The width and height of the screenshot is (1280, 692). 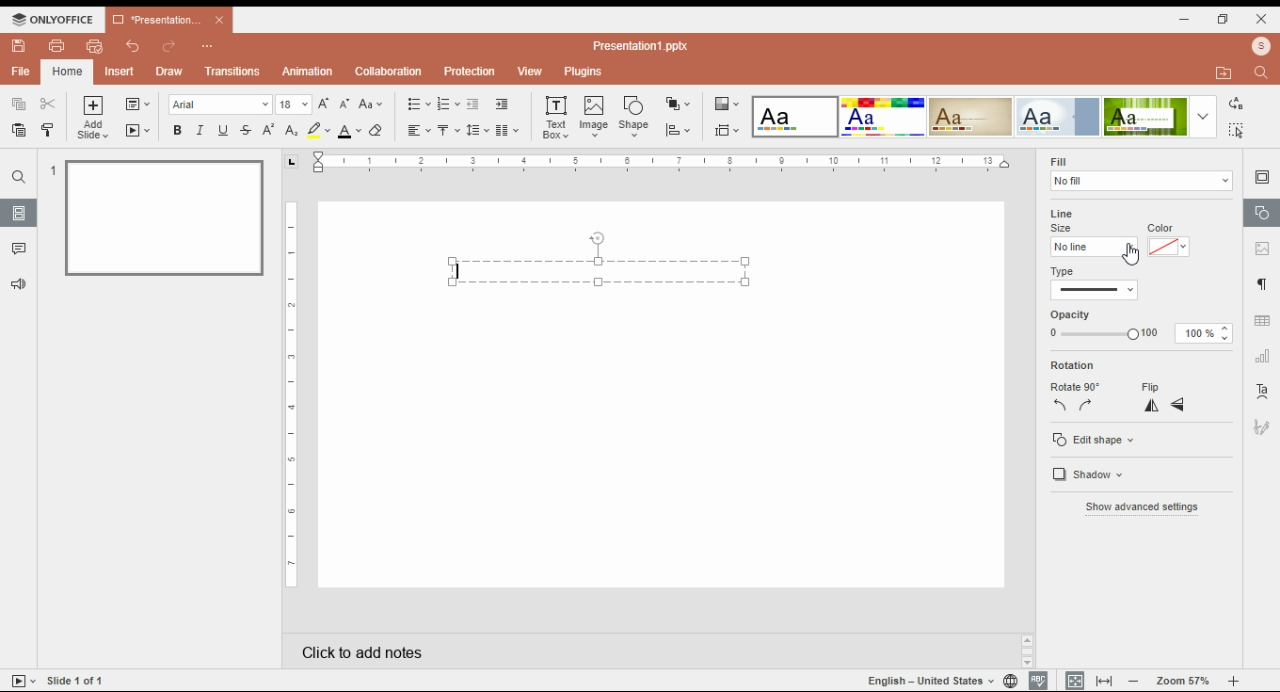 I want to click on slide 1, so click(x=164, y=219).